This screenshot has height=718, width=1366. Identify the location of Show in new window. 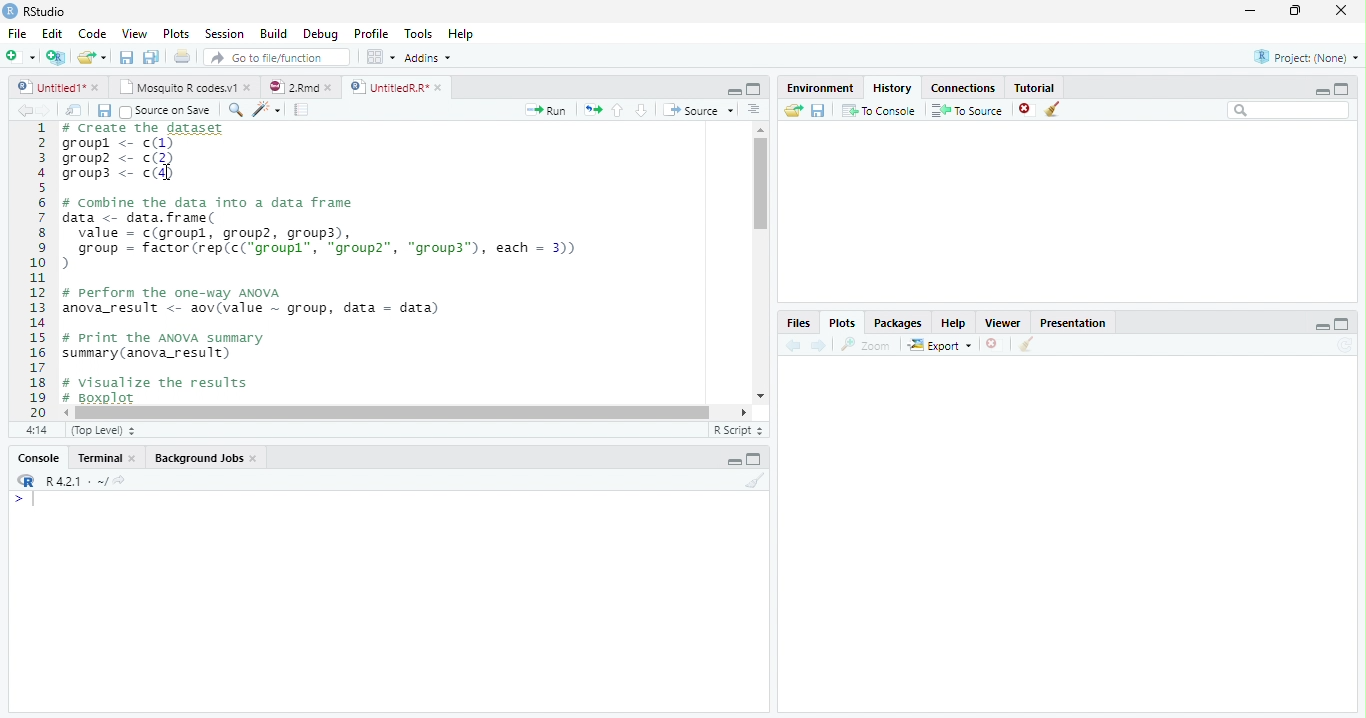
(77, 110).